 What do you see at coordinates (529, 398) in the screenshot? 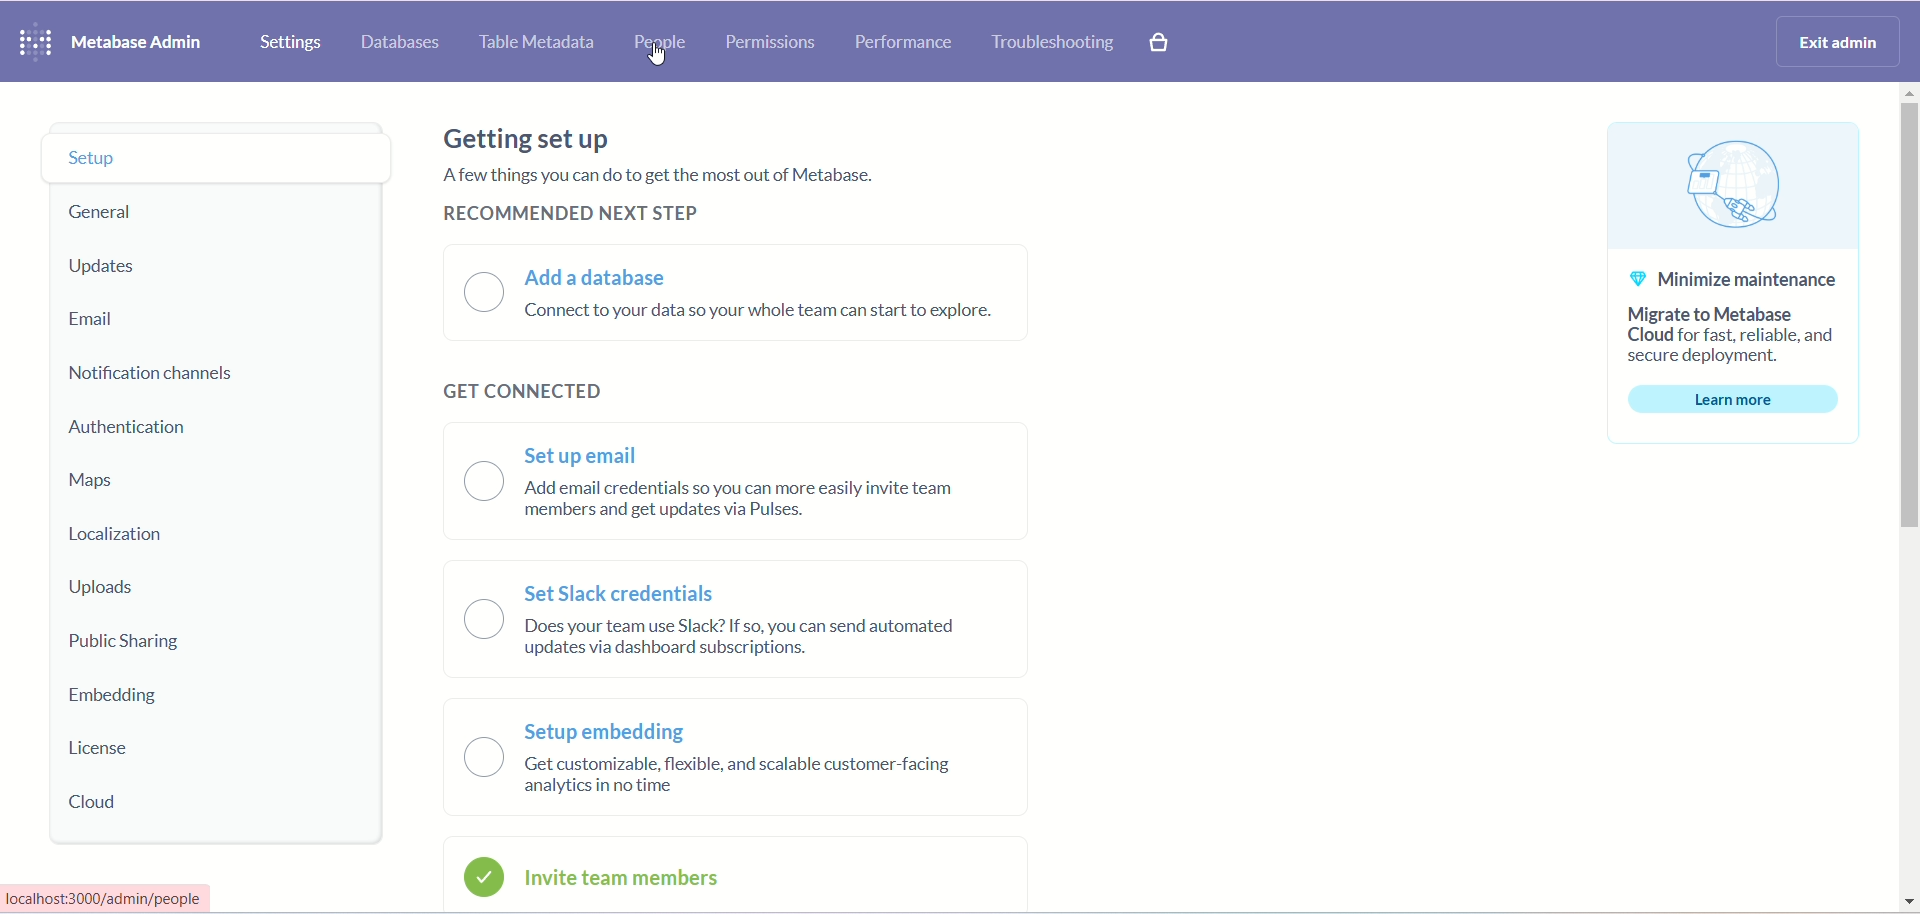
I see `get connected` at bounding box center [529, 398].